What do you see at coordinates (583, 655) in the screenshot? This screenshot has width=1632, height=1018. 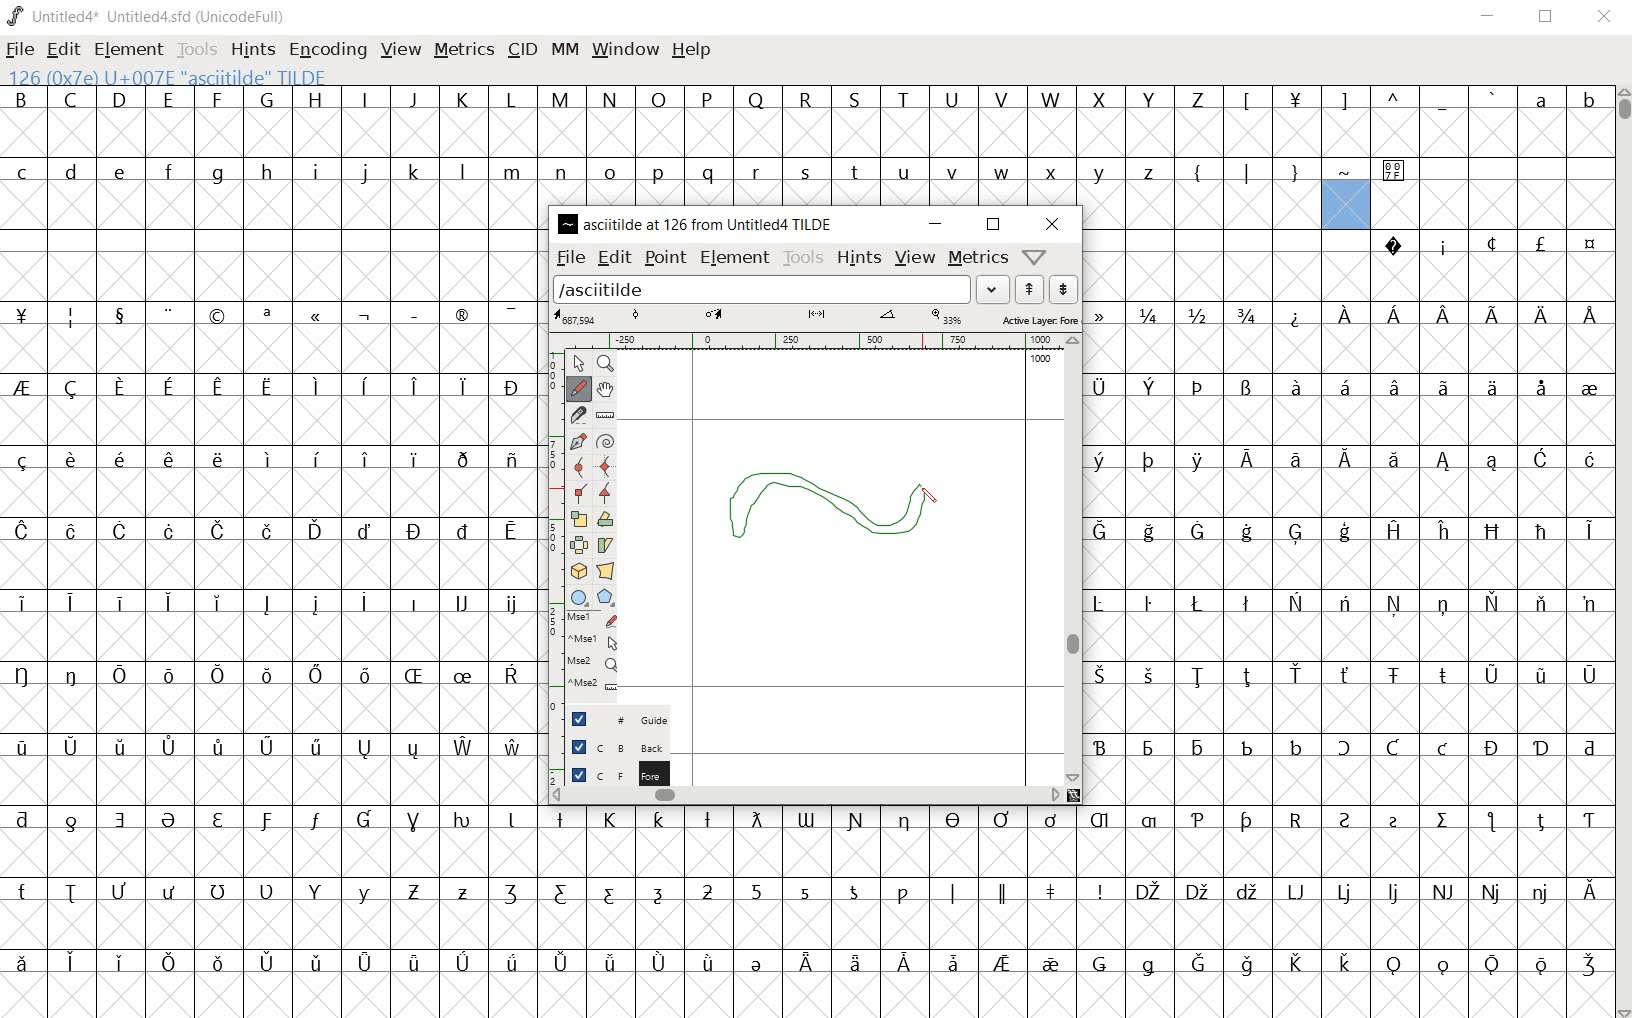 I see `mse1 mse1 mse2 mse2` at bounding box center [583, 655].